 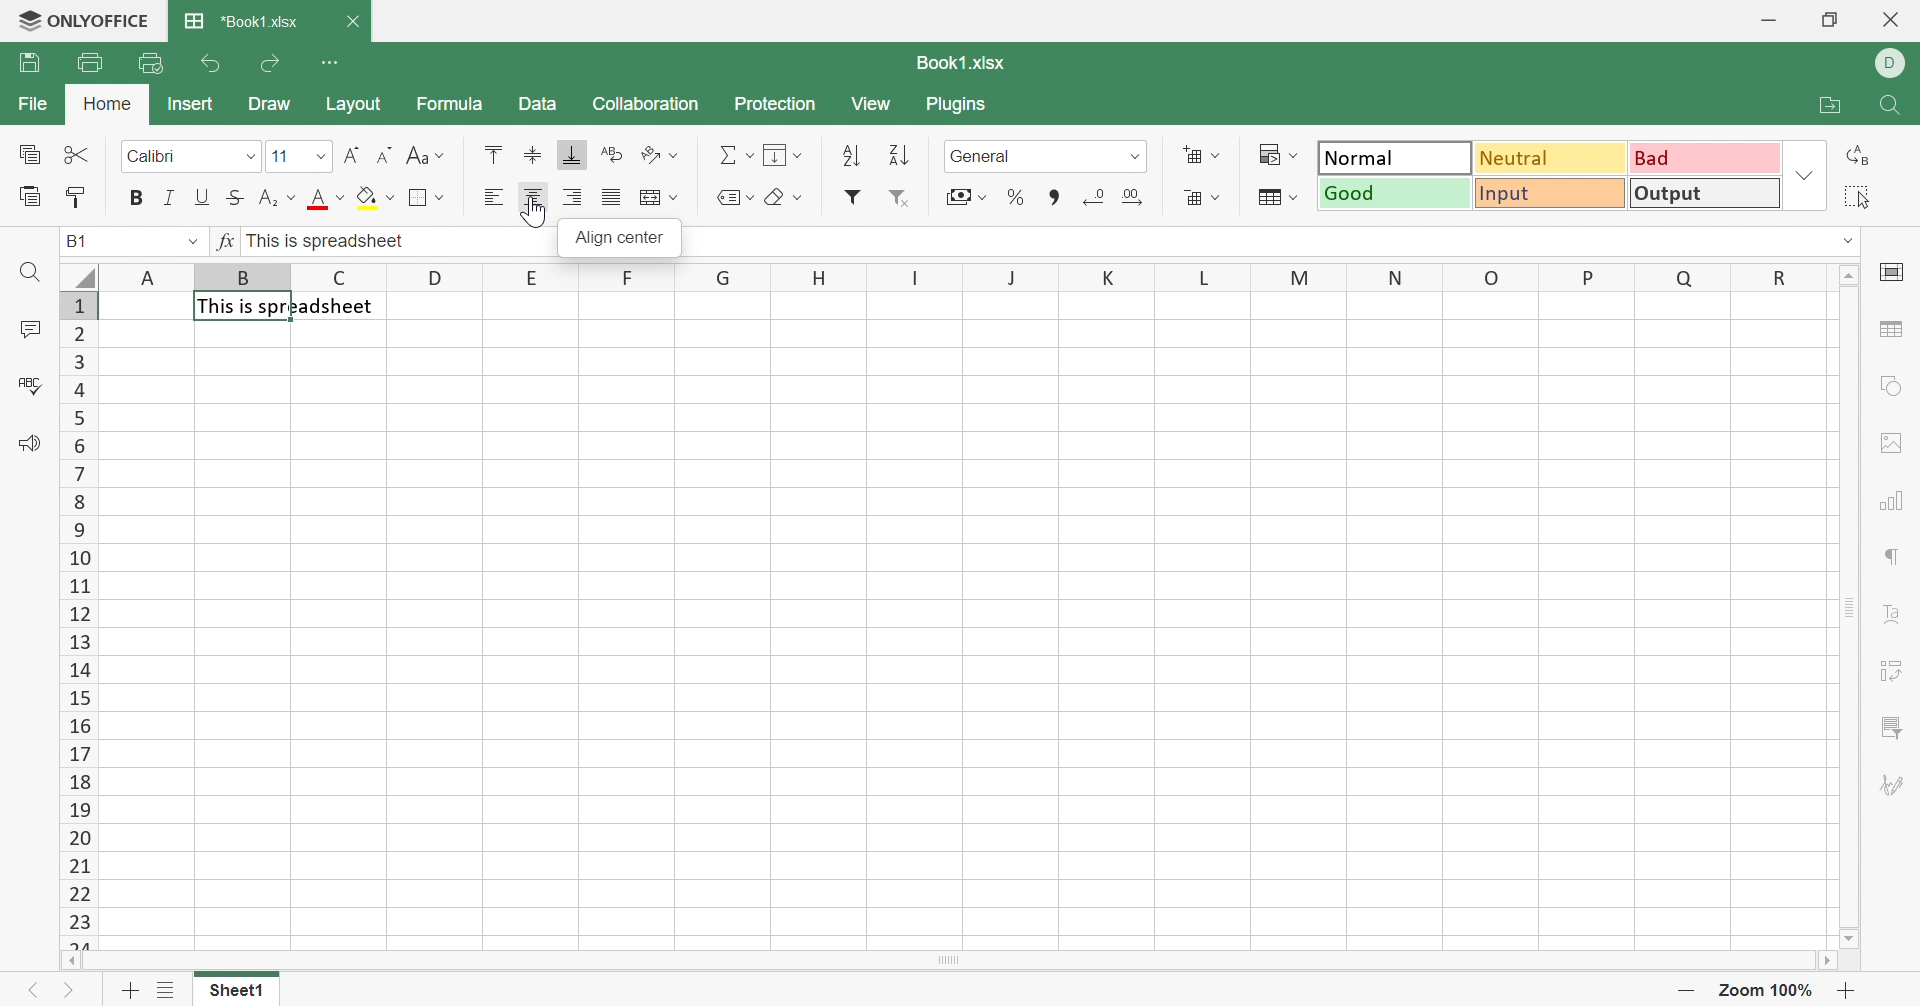 I want to click on Drop Down, so click(x=1806, y=174).